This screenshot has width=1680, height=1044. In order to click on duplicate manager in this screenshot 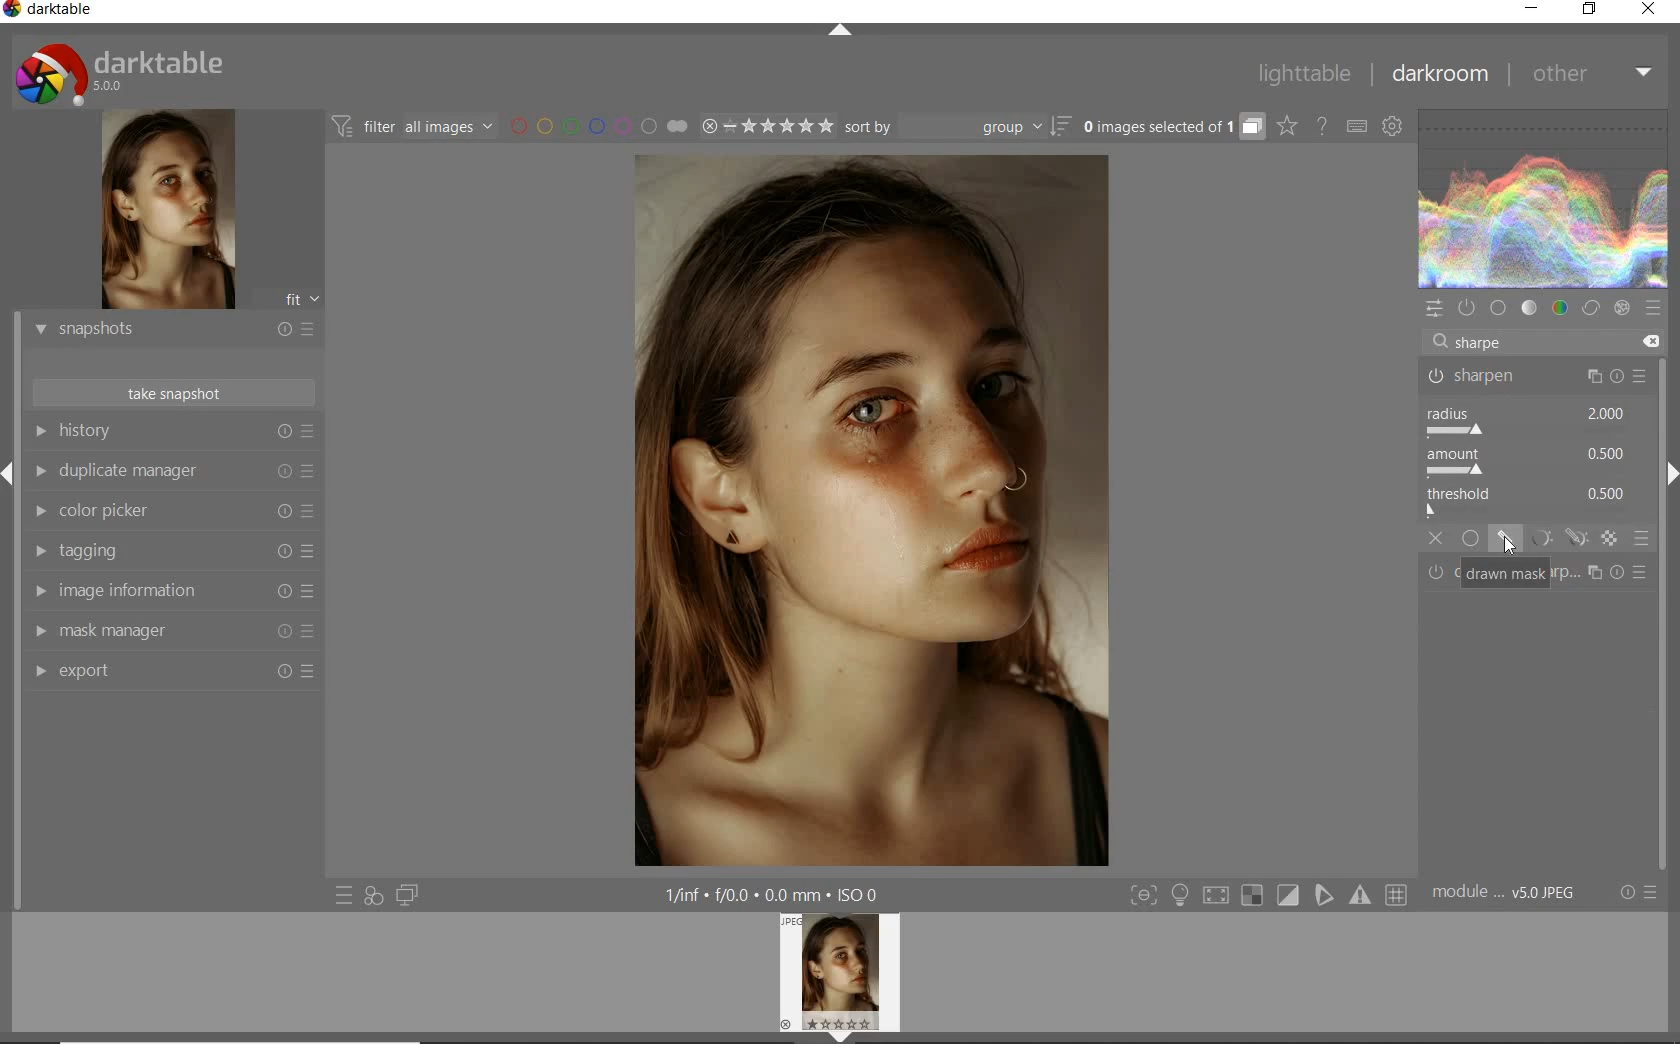, I will do `click(173, 474)`.